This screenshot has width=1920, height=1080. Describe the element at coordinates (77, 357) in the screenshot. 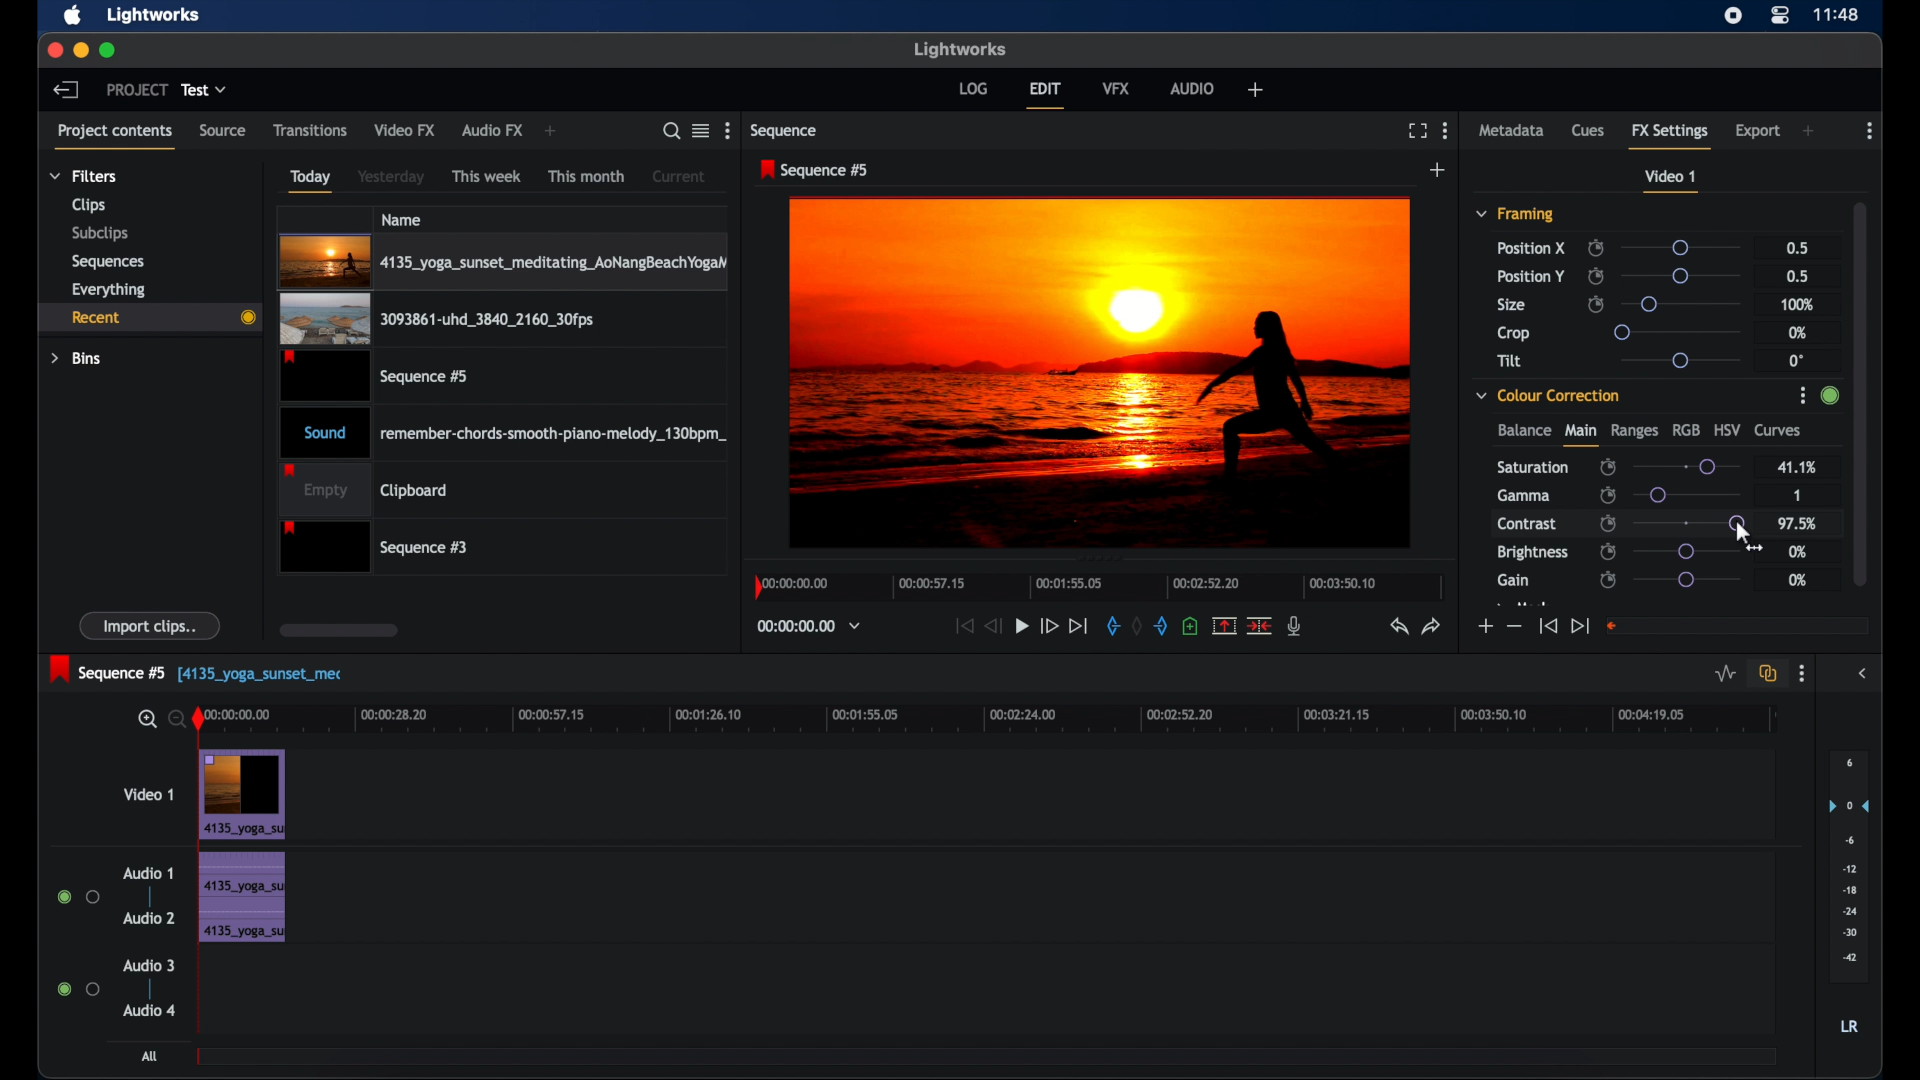

I see `bins` at that location.